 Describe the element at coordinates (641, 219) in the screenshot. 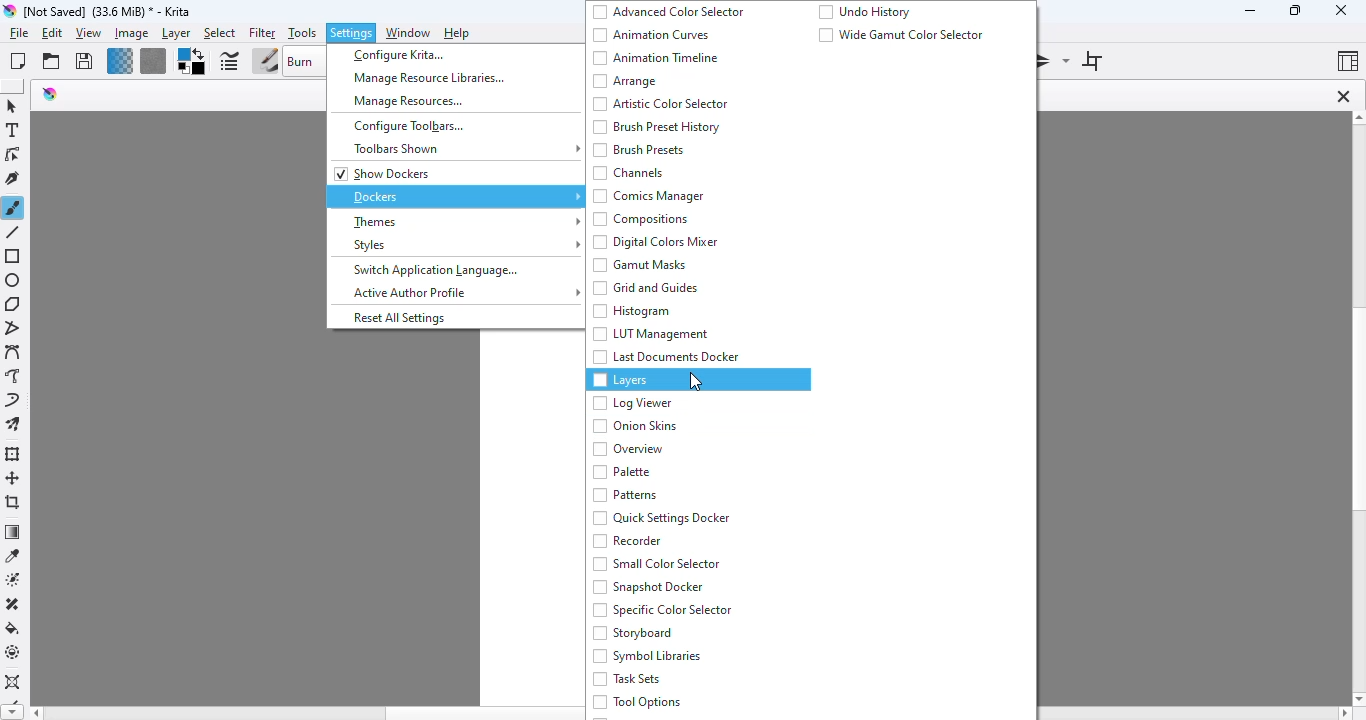

I see `compositions` at that location.